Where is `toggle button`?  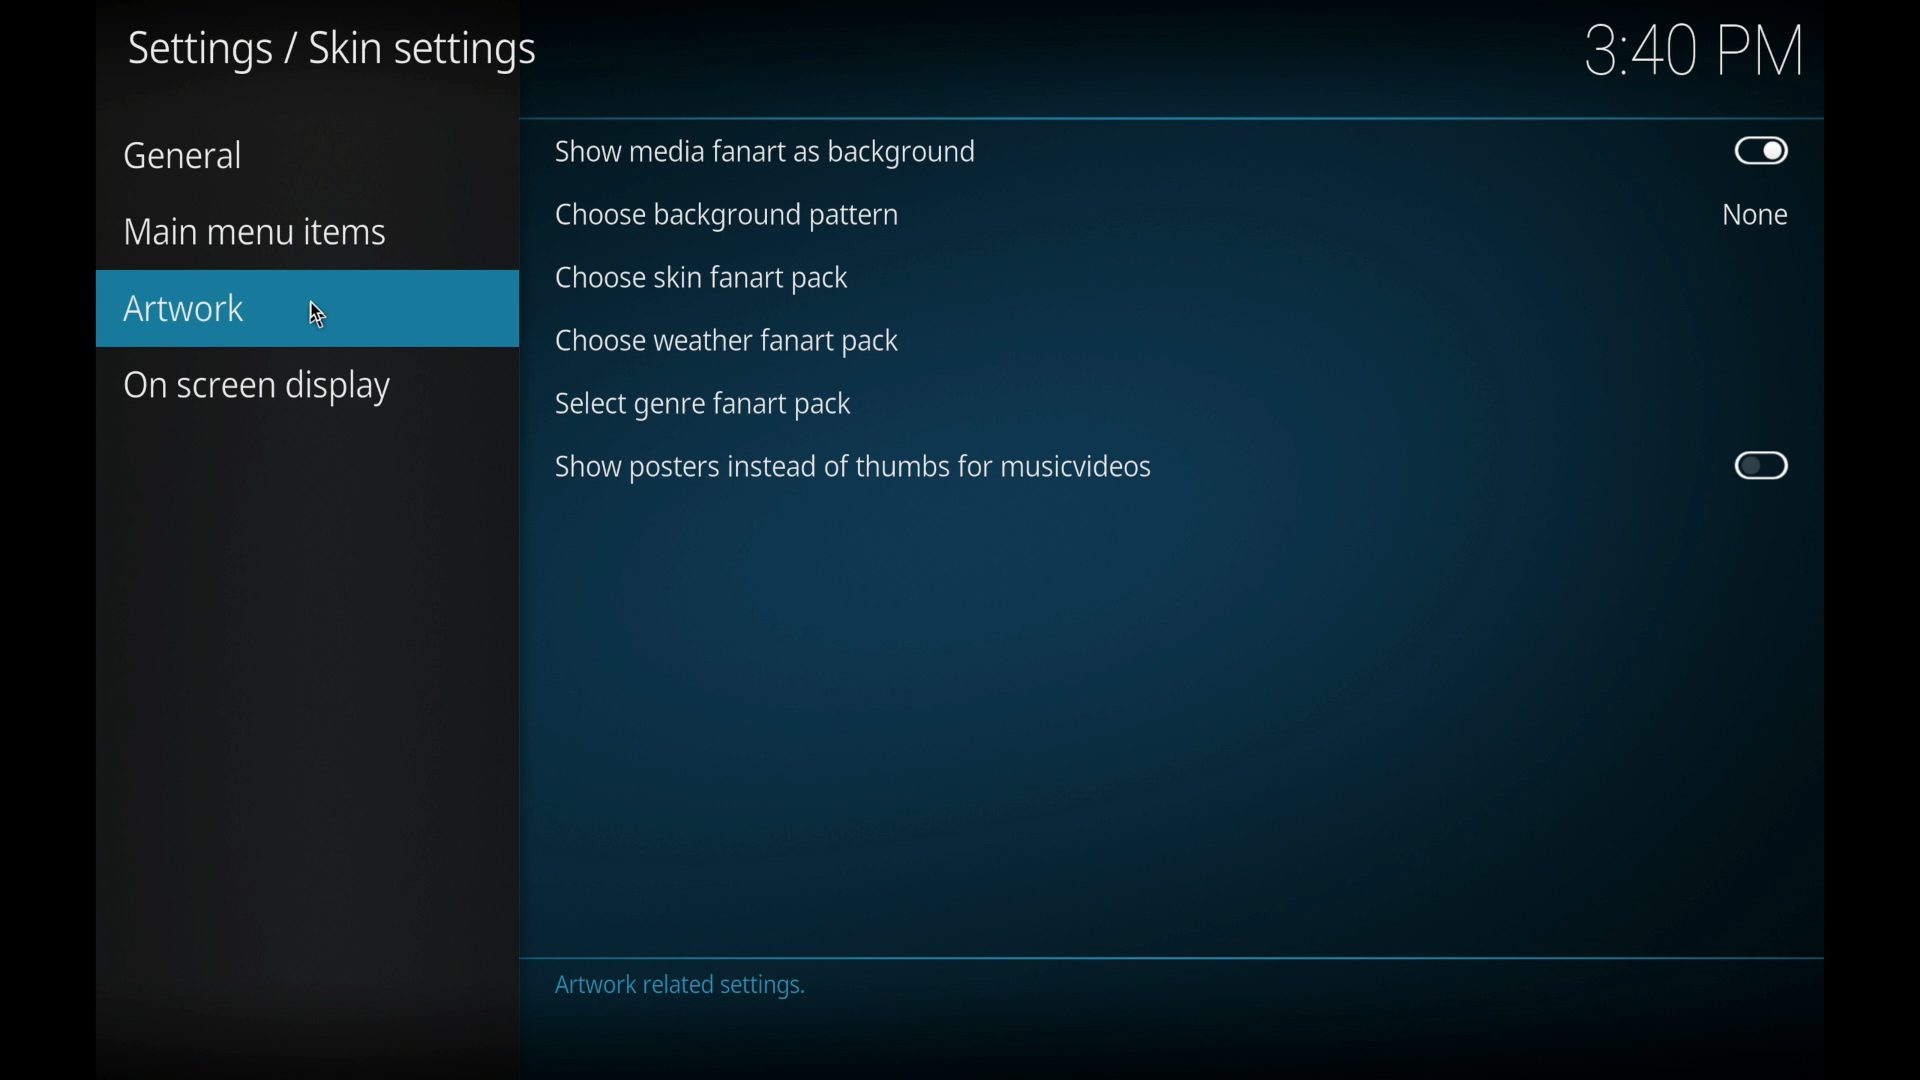
toggle button is located at coordinates (1762, 465).